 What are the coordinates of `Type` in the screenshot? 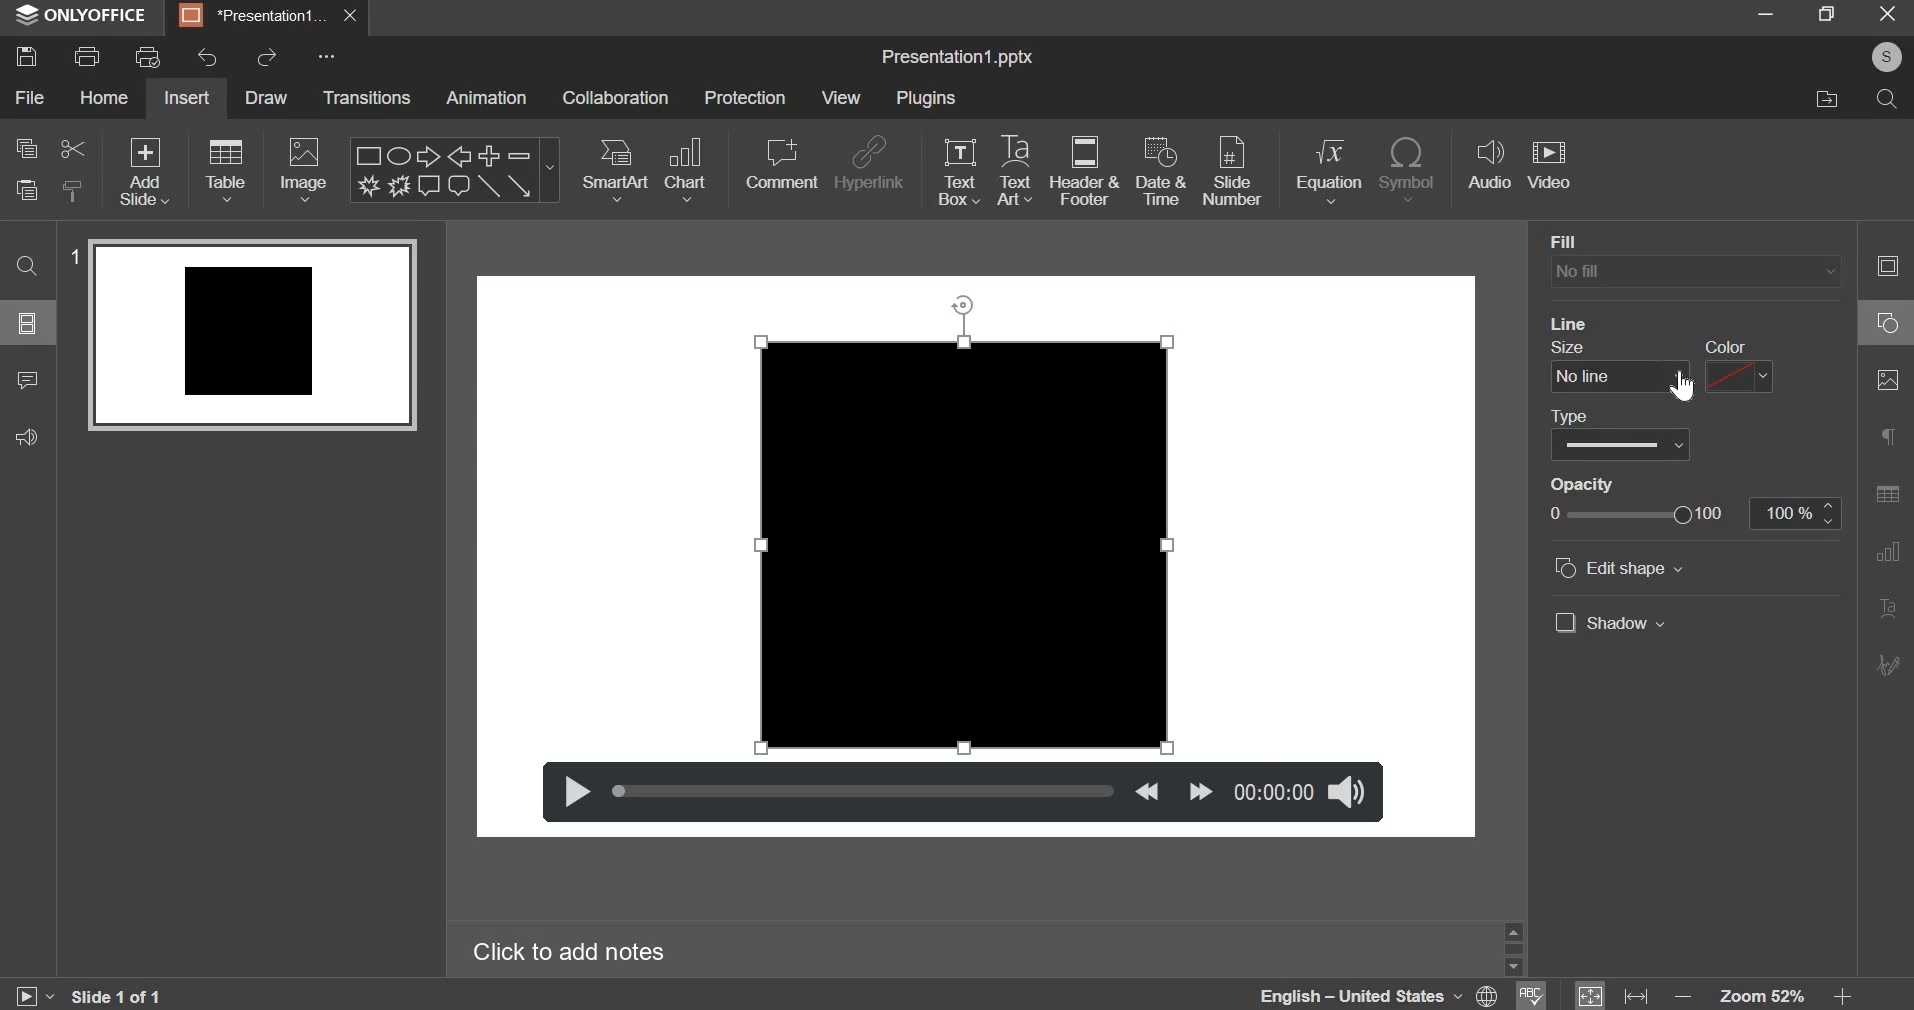 It's located at (1575, 413).